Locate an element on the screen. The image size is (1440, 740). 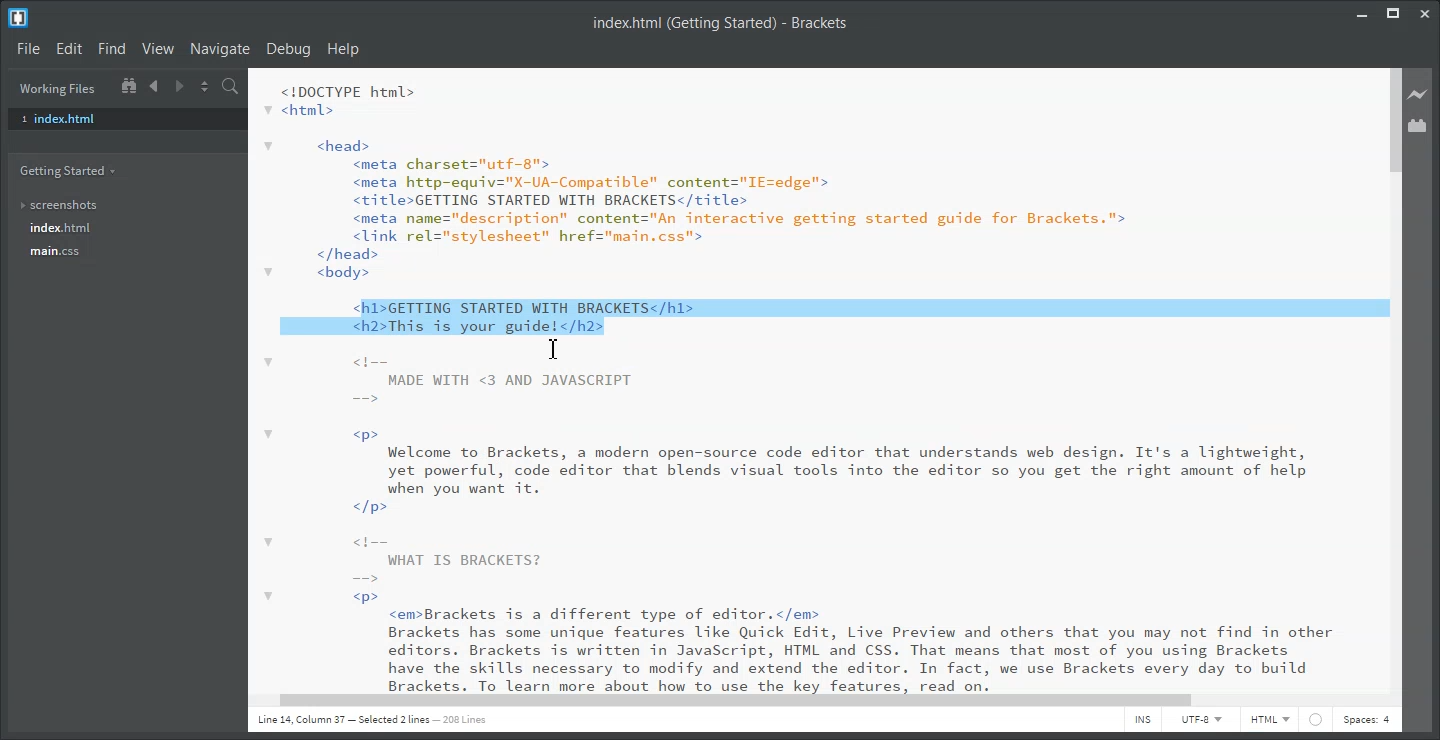
Edit is located at coordinates (69, 49).